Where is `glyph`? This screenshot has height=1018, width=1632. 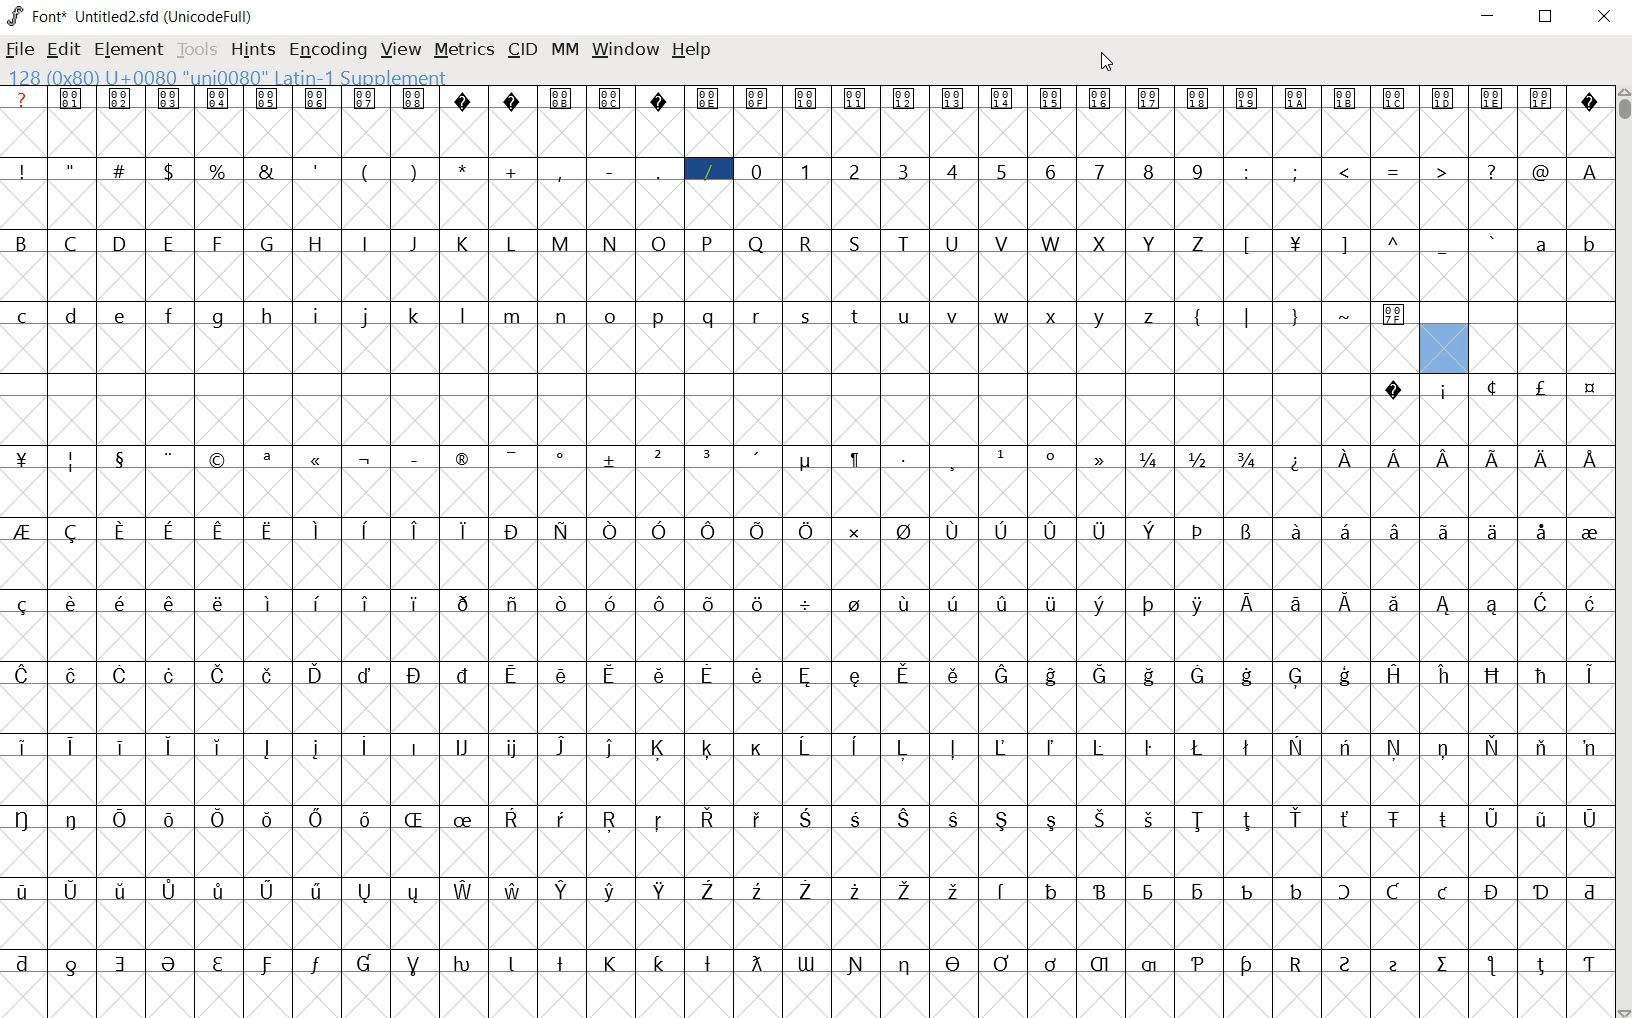
glyph is located at coordinates (1345, 819).